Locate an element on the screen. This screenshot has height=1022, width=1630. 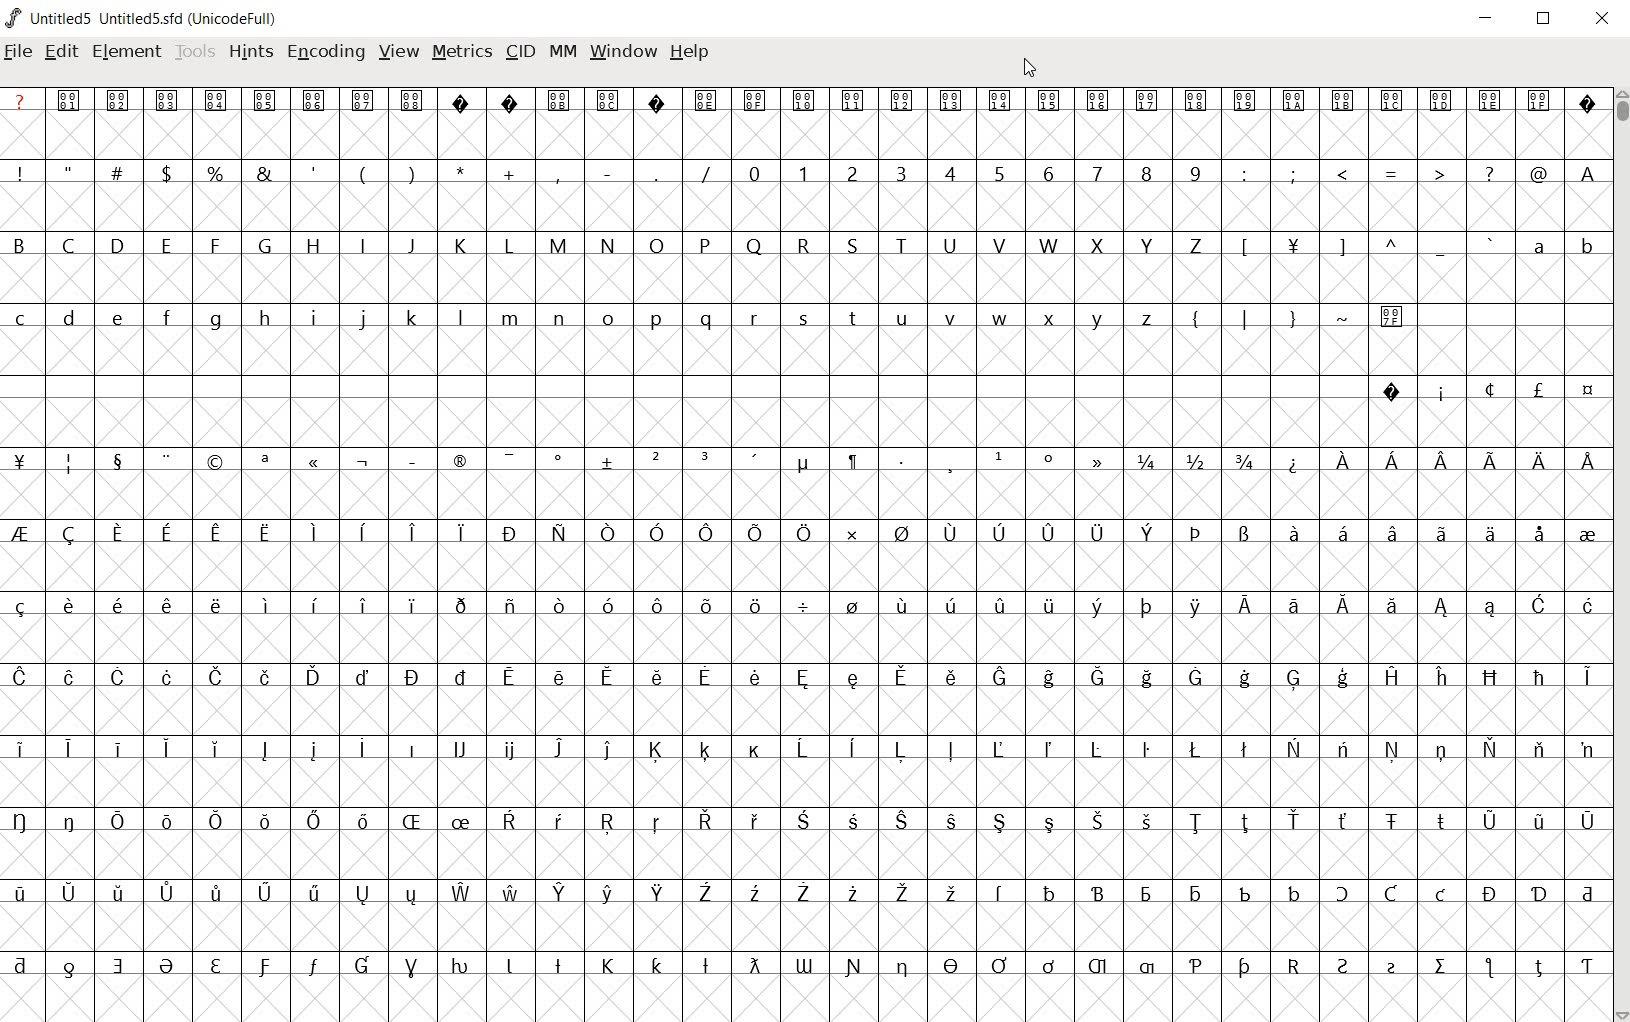
WINDOW is located at coordinates (623, 54).